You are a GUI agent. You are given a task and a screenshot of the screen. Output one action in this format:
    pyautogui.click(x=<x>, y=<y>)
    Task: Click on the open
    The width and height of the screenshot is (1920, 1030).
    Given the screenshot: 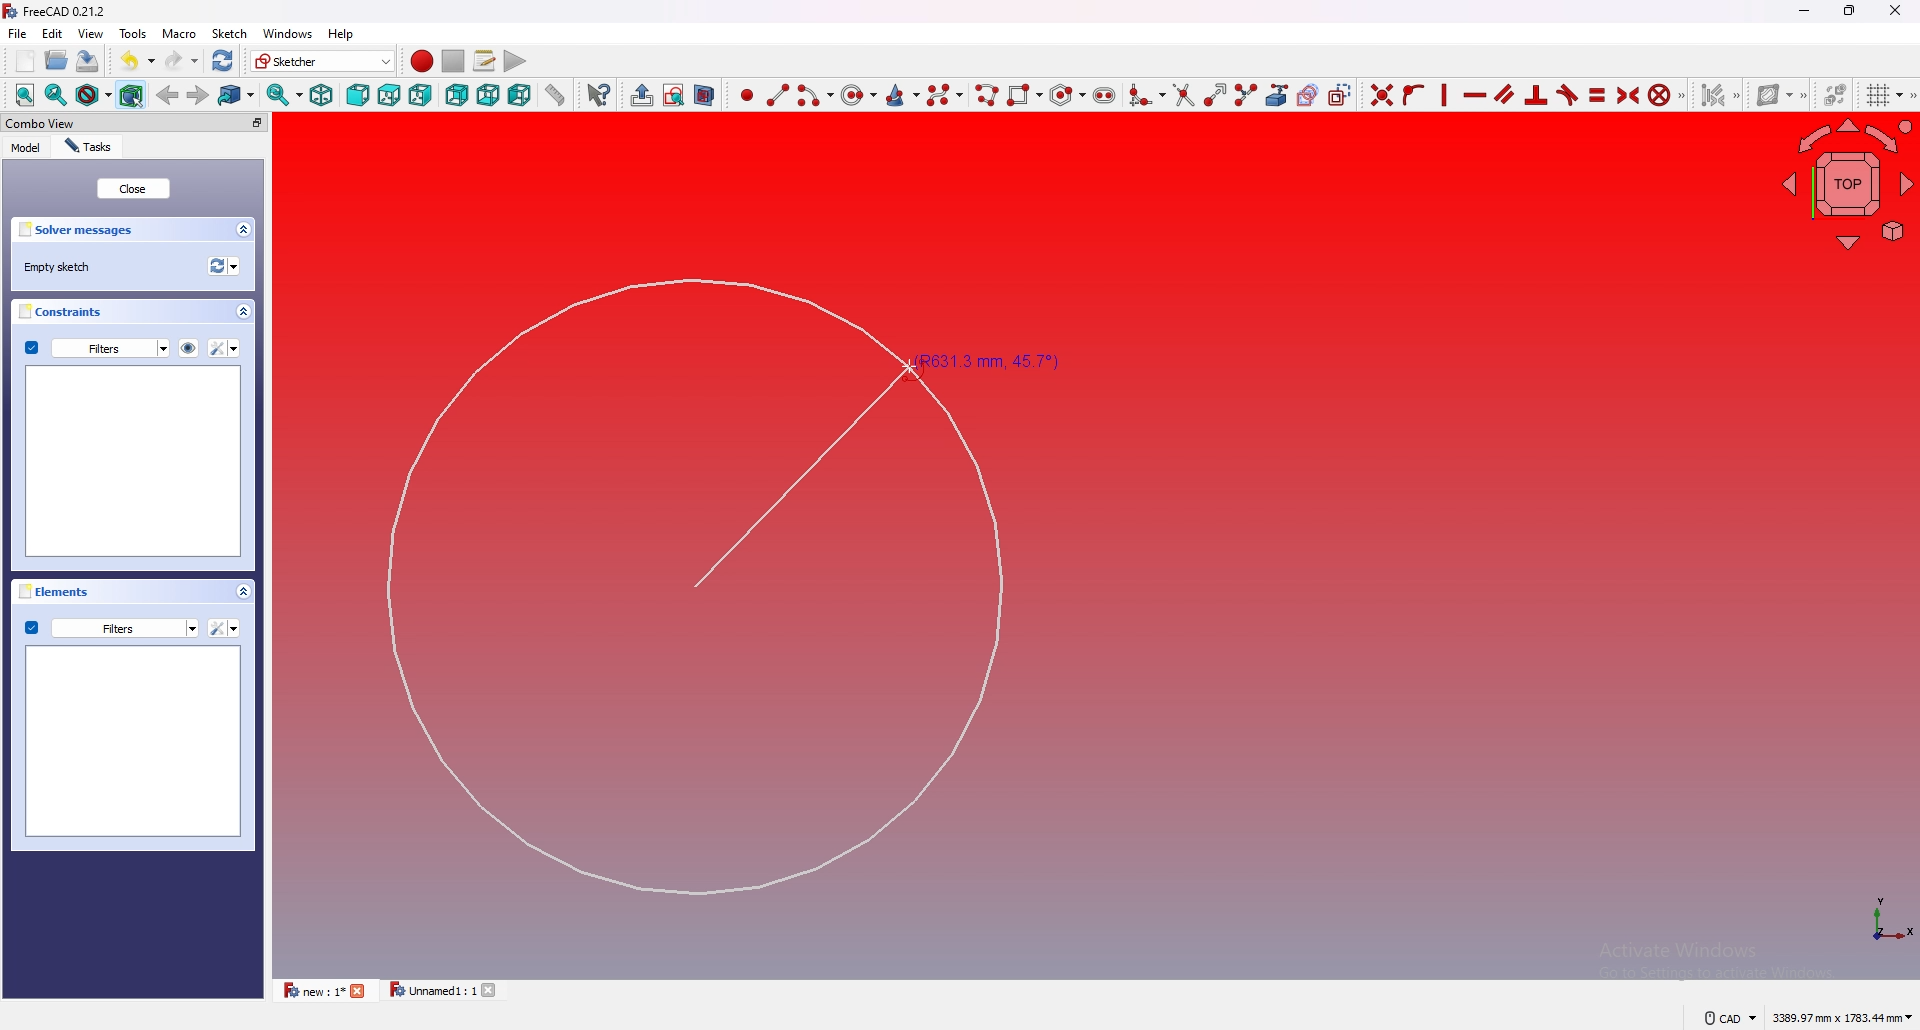 What is the action you would take?
    pyautogui.click(x=57, y=60)
    